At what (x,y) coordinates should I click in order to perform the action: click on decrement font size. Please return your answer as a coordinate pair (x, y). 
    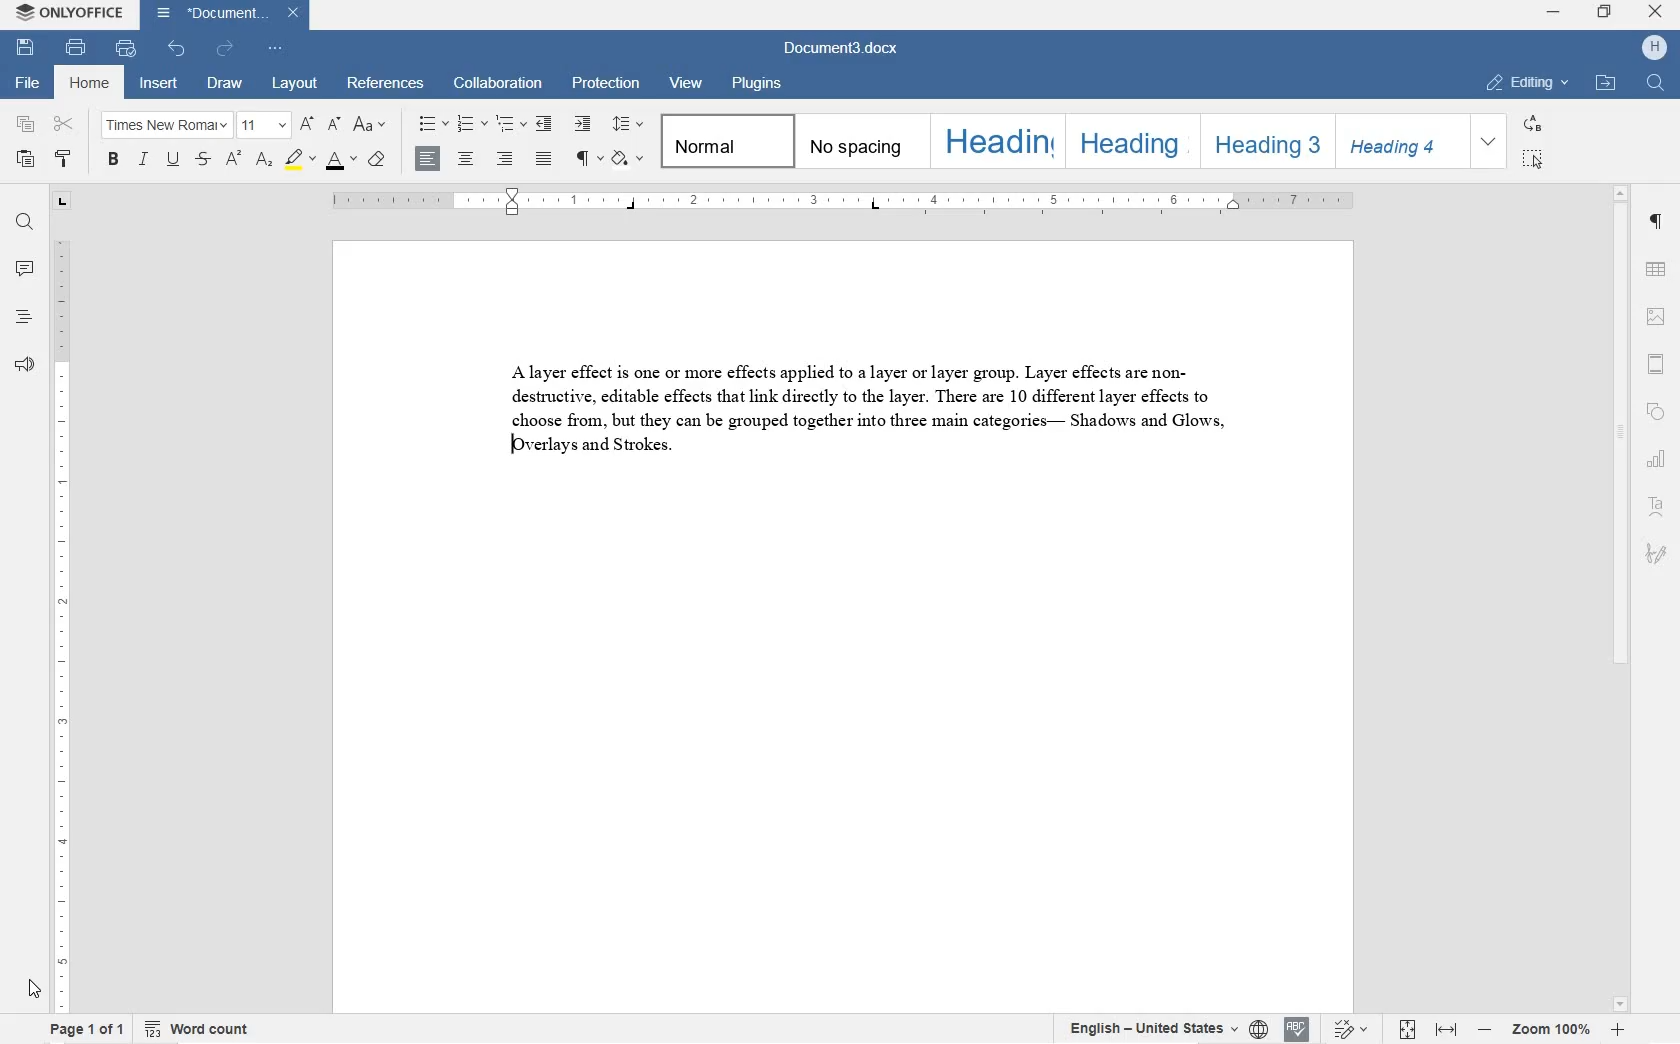
    Looking at the image, I should click on (335, 123).